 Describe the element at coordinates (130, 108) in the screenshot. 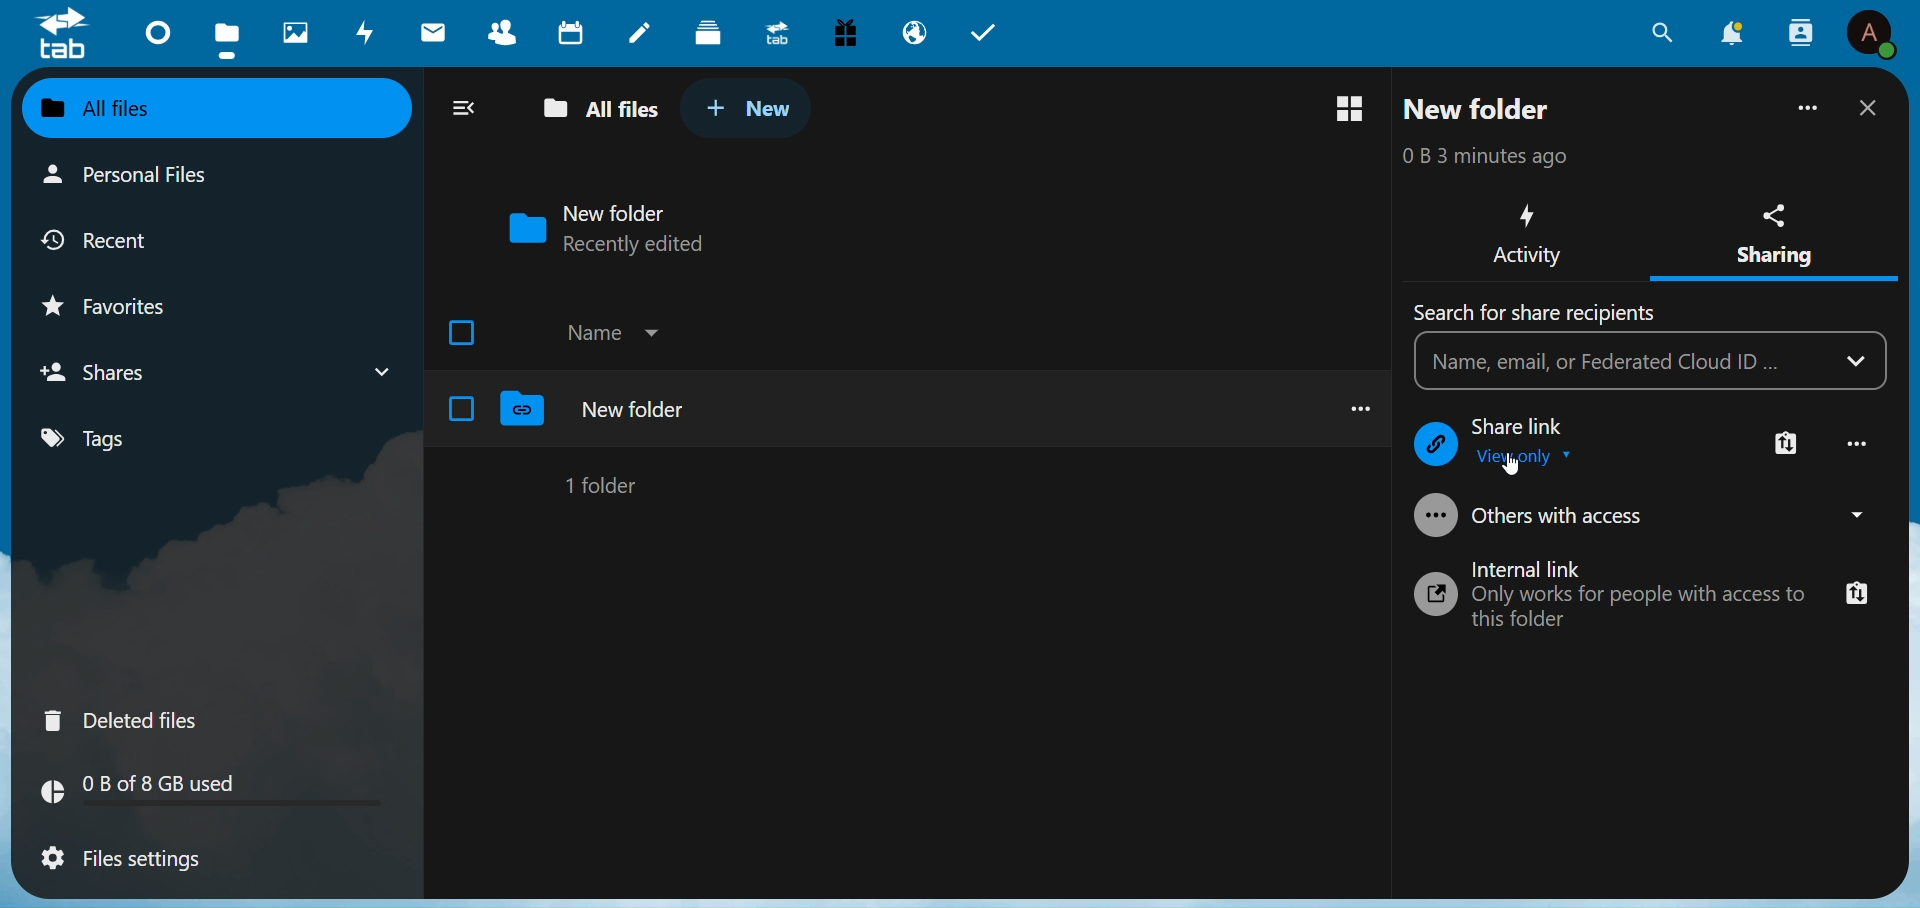

I see `All Files` at that location.